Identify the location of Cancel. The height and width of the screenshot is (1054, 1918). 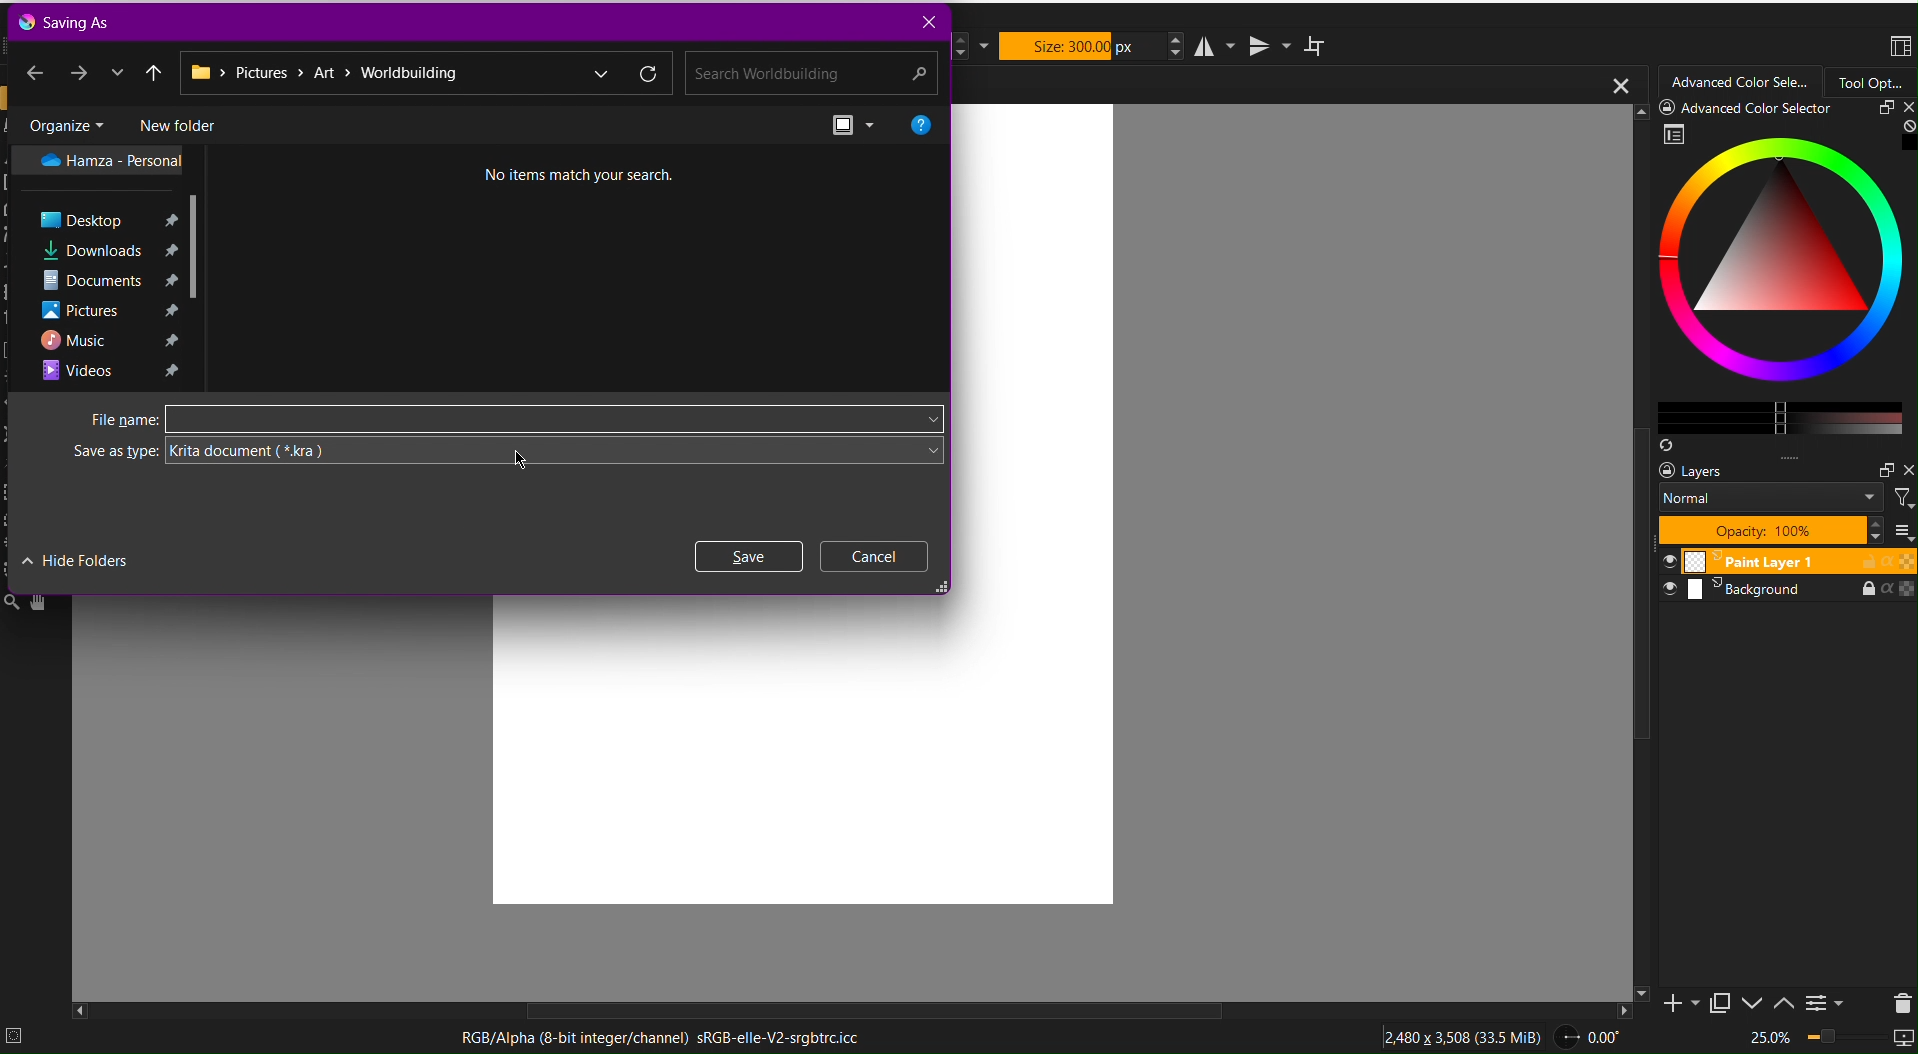
(875, 556).